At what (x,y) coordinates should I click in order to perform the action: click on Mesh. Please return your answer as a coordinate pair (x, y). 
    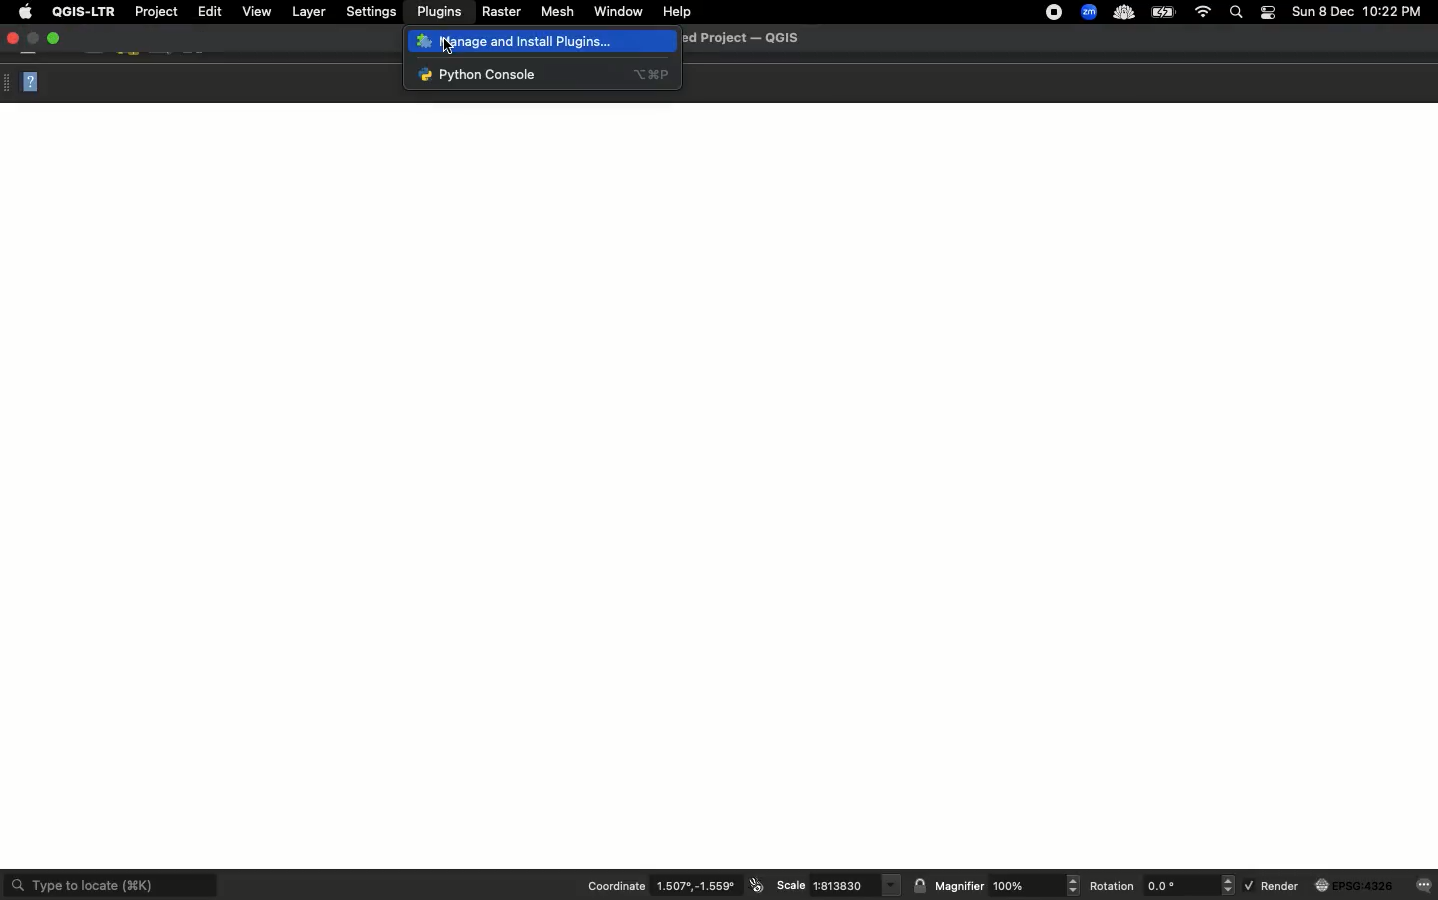
    Looking at the image, I should click on (557, 12).